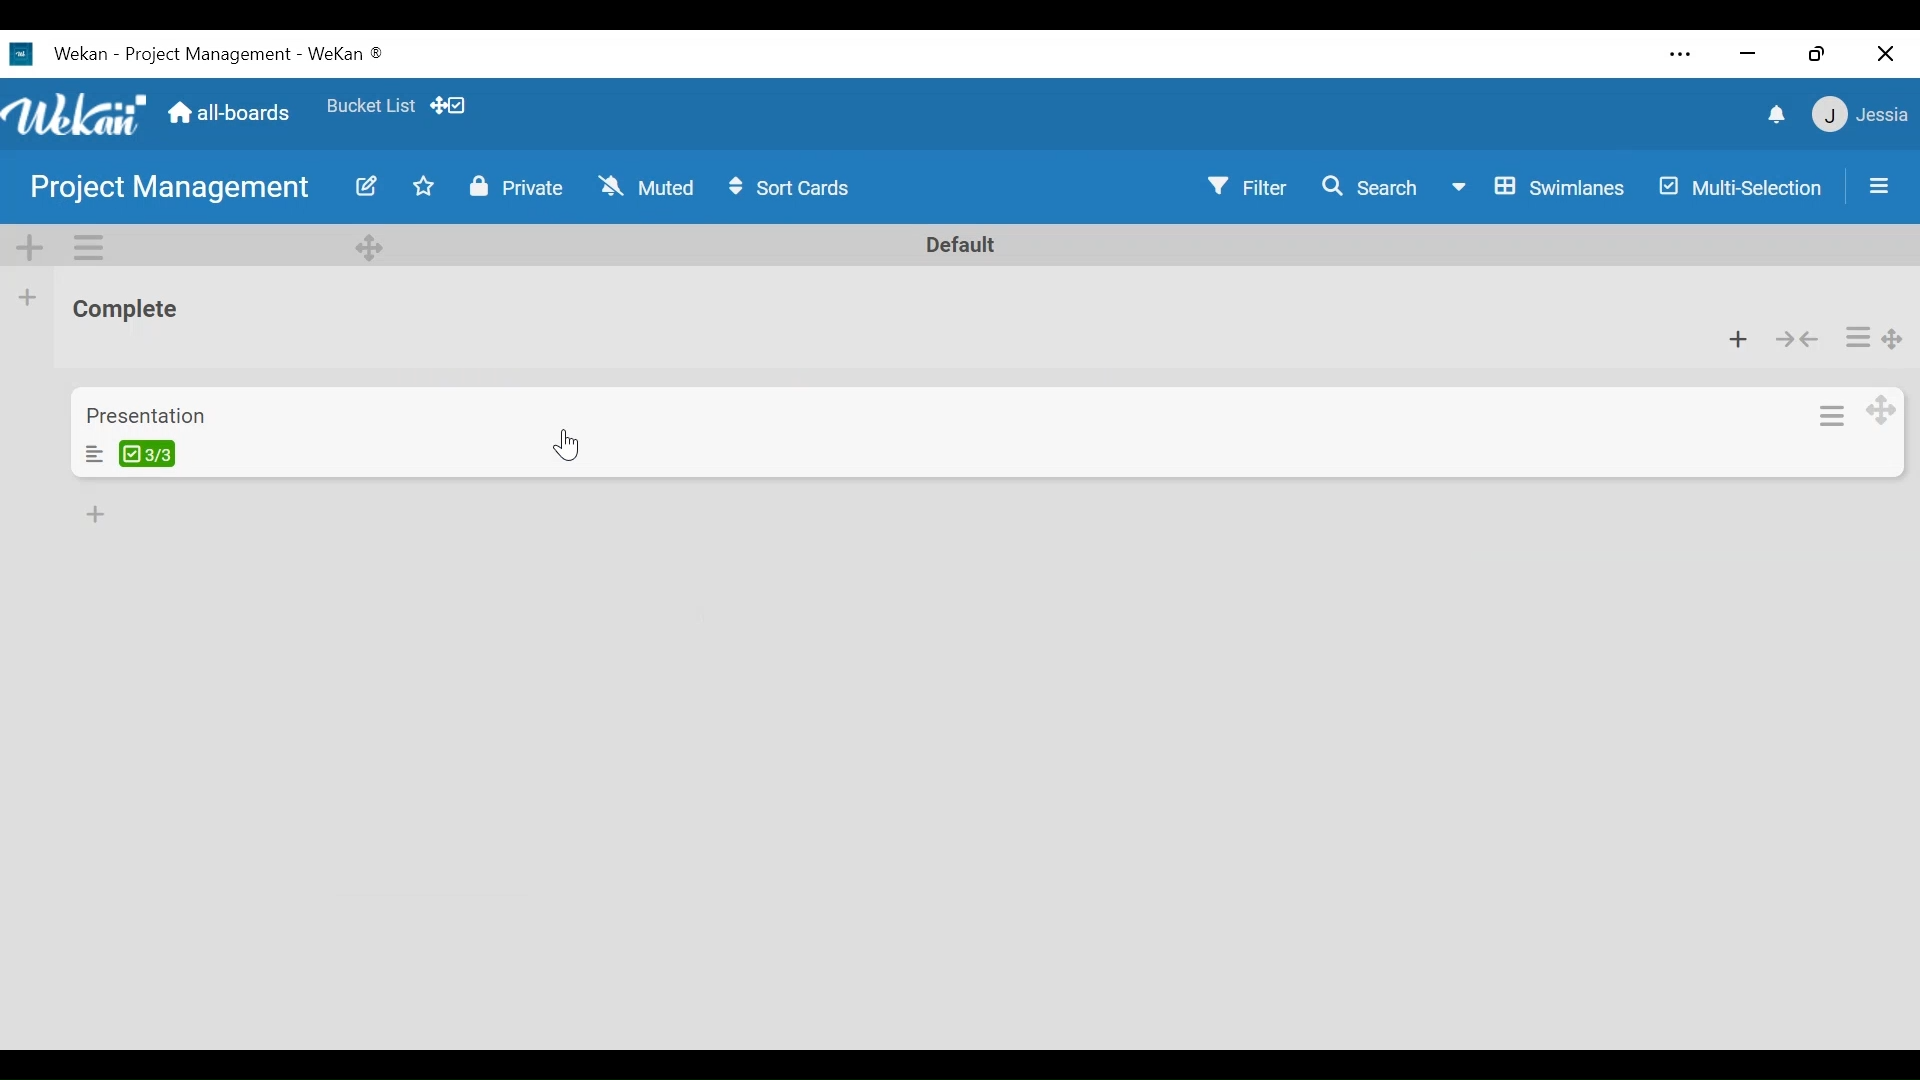  What do you see at coordinates (1882, 52) in the screenshot?
I see `Close` at bounding box center [1882, 52].